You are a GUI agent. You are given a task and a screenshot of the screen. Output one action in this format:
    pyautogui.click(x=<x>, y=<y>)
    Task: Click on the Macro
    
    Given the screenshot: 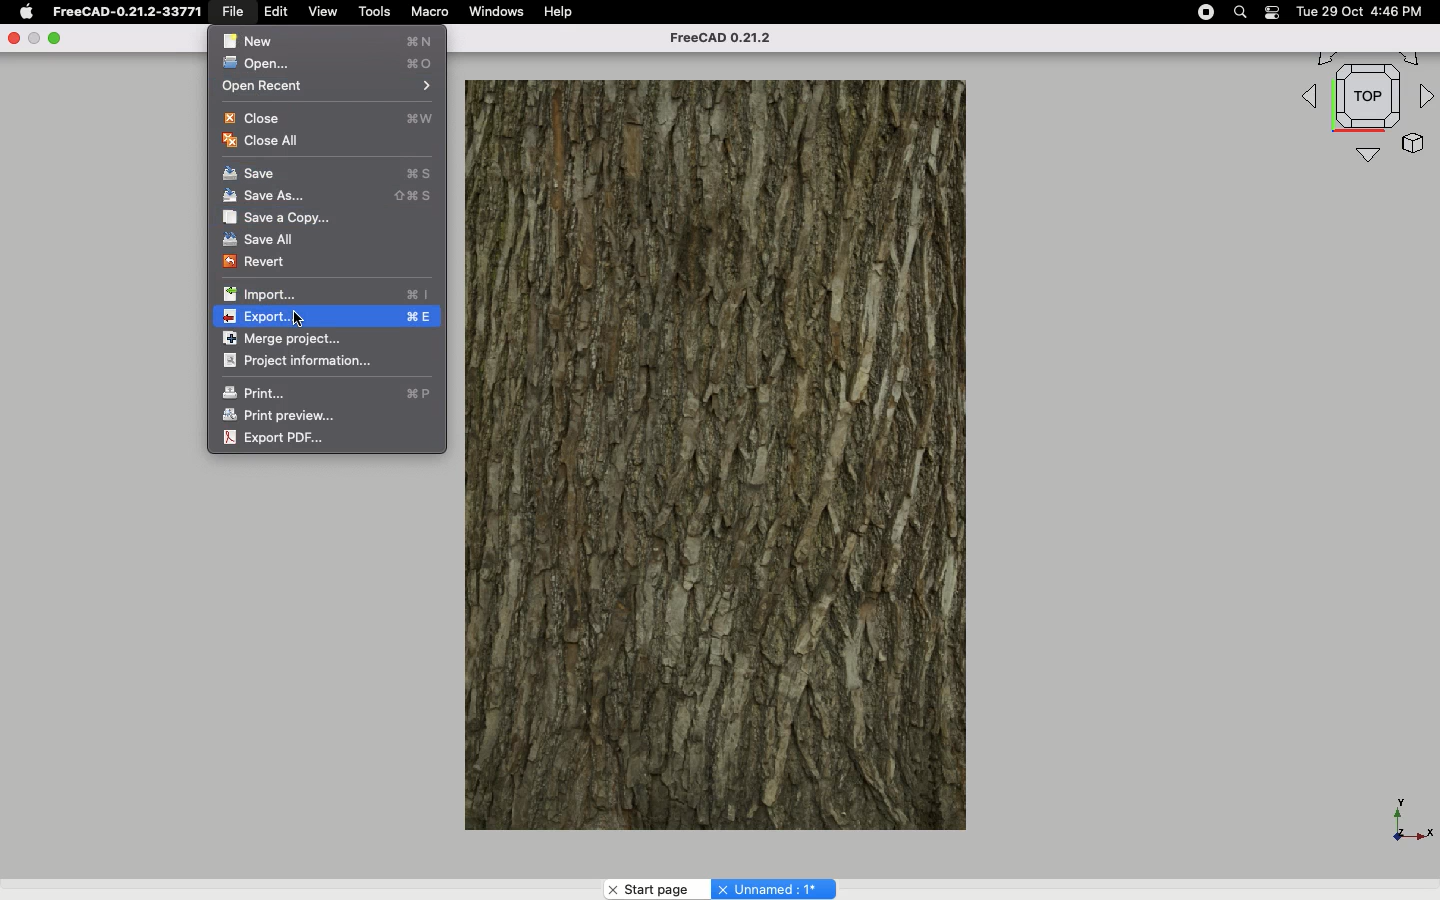 What is the action you would take?
    pyautogui.click(x=434, y=14)
    